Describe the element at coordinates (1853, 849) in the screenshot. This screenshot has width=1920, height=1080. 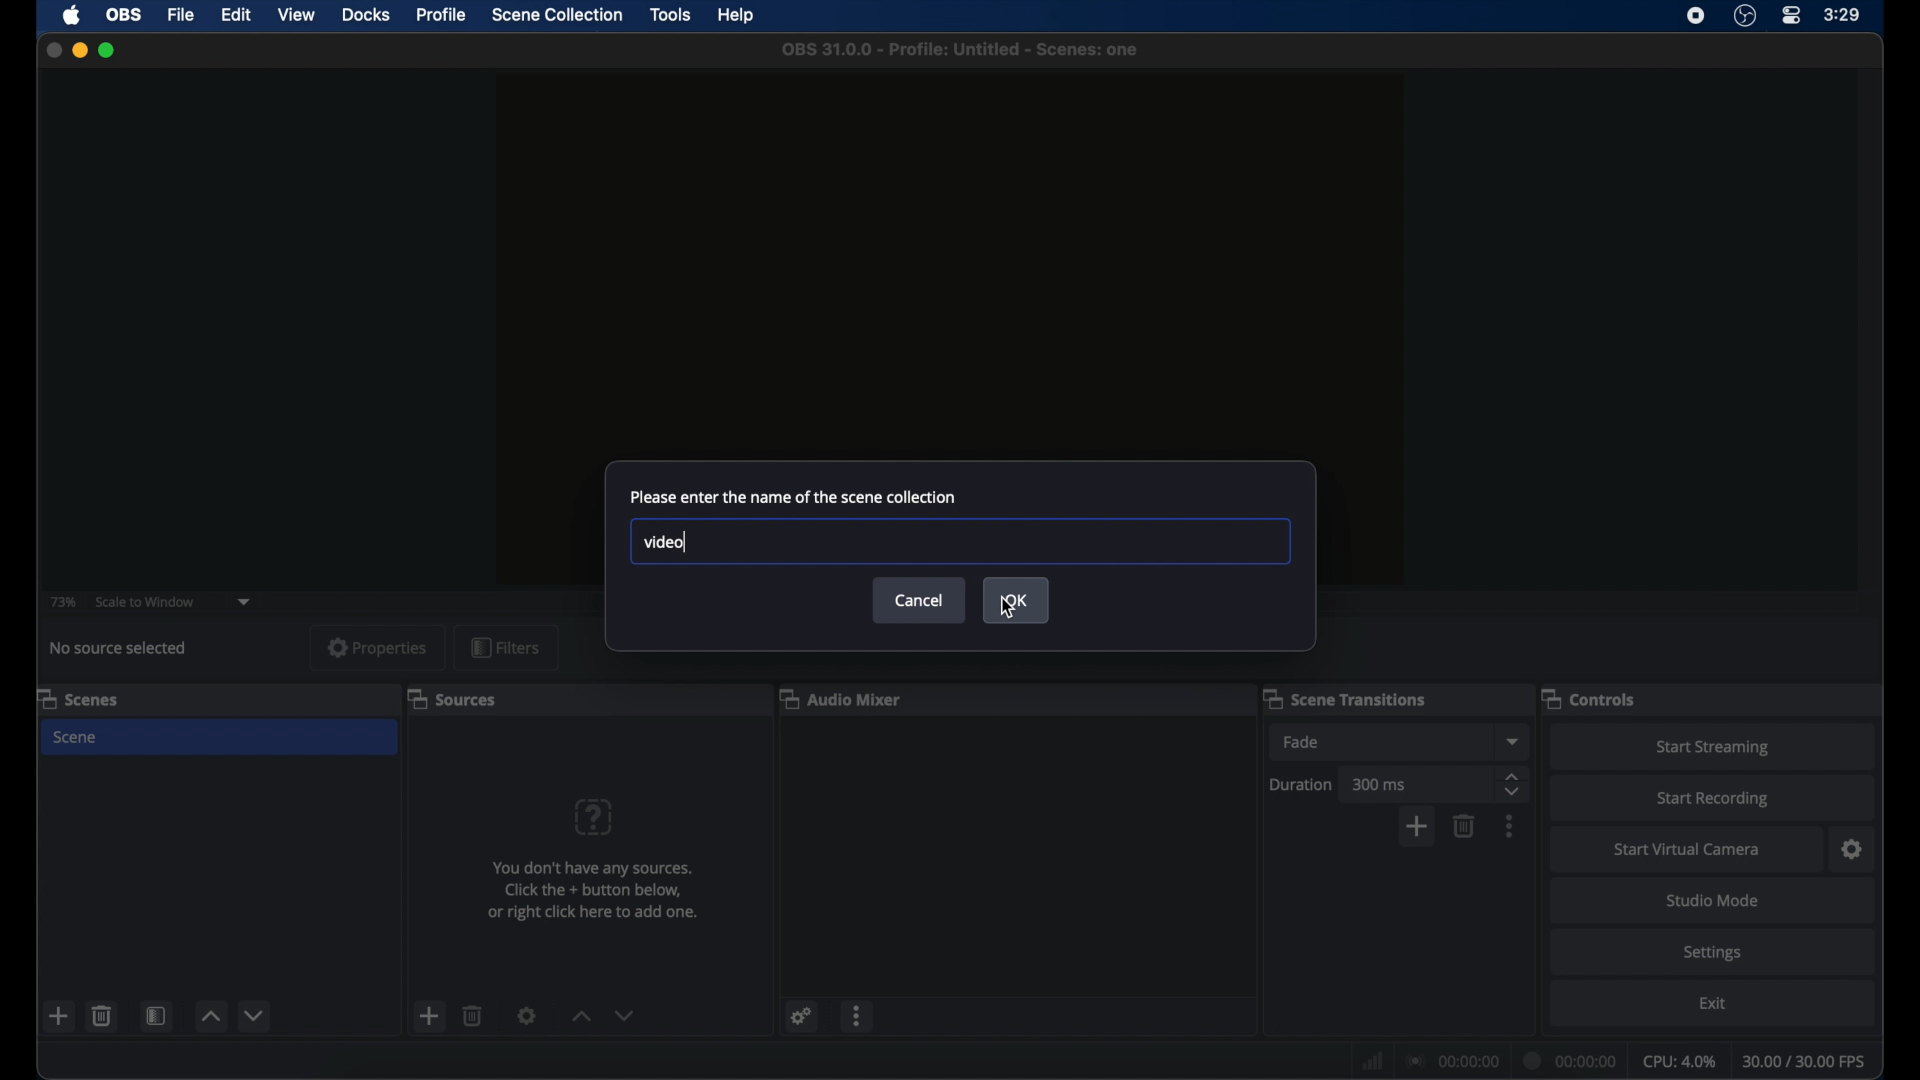
I see `settings` at that location.